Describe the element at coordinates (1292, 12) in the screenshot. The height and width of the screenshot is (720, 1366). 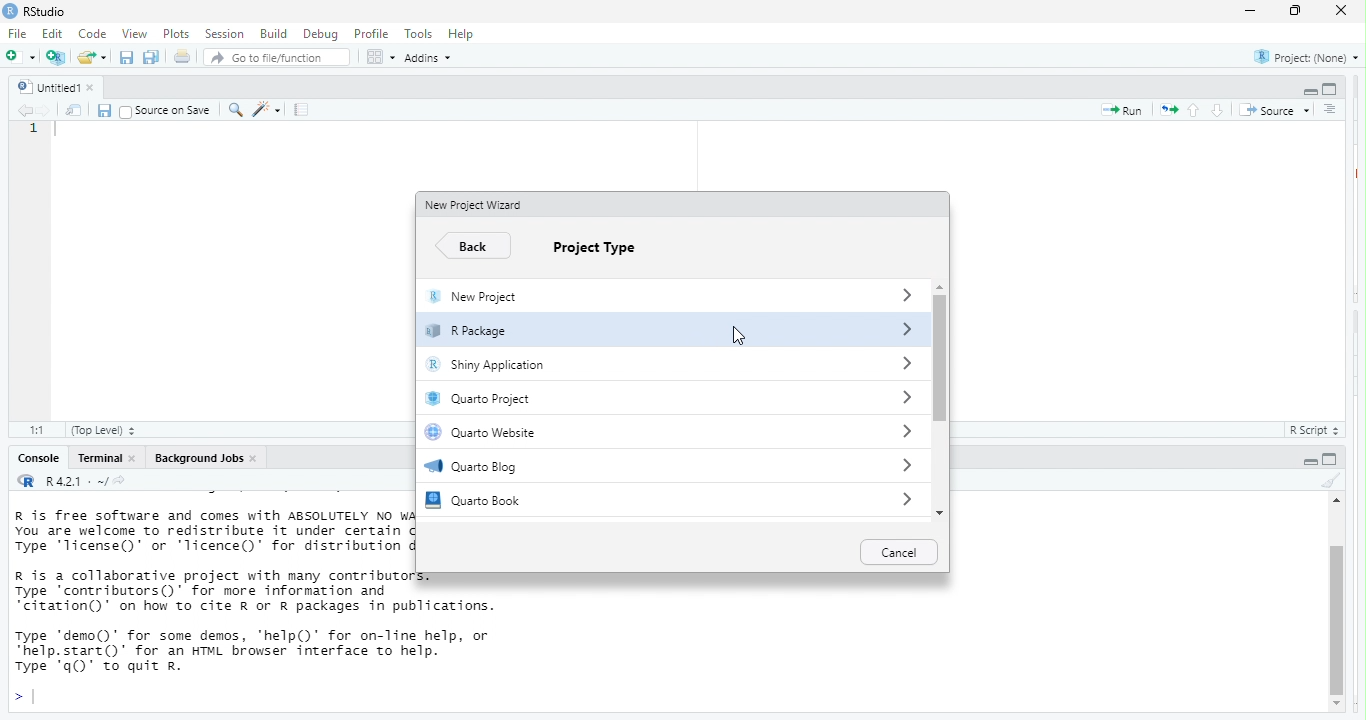
I see `maximize` at that location.